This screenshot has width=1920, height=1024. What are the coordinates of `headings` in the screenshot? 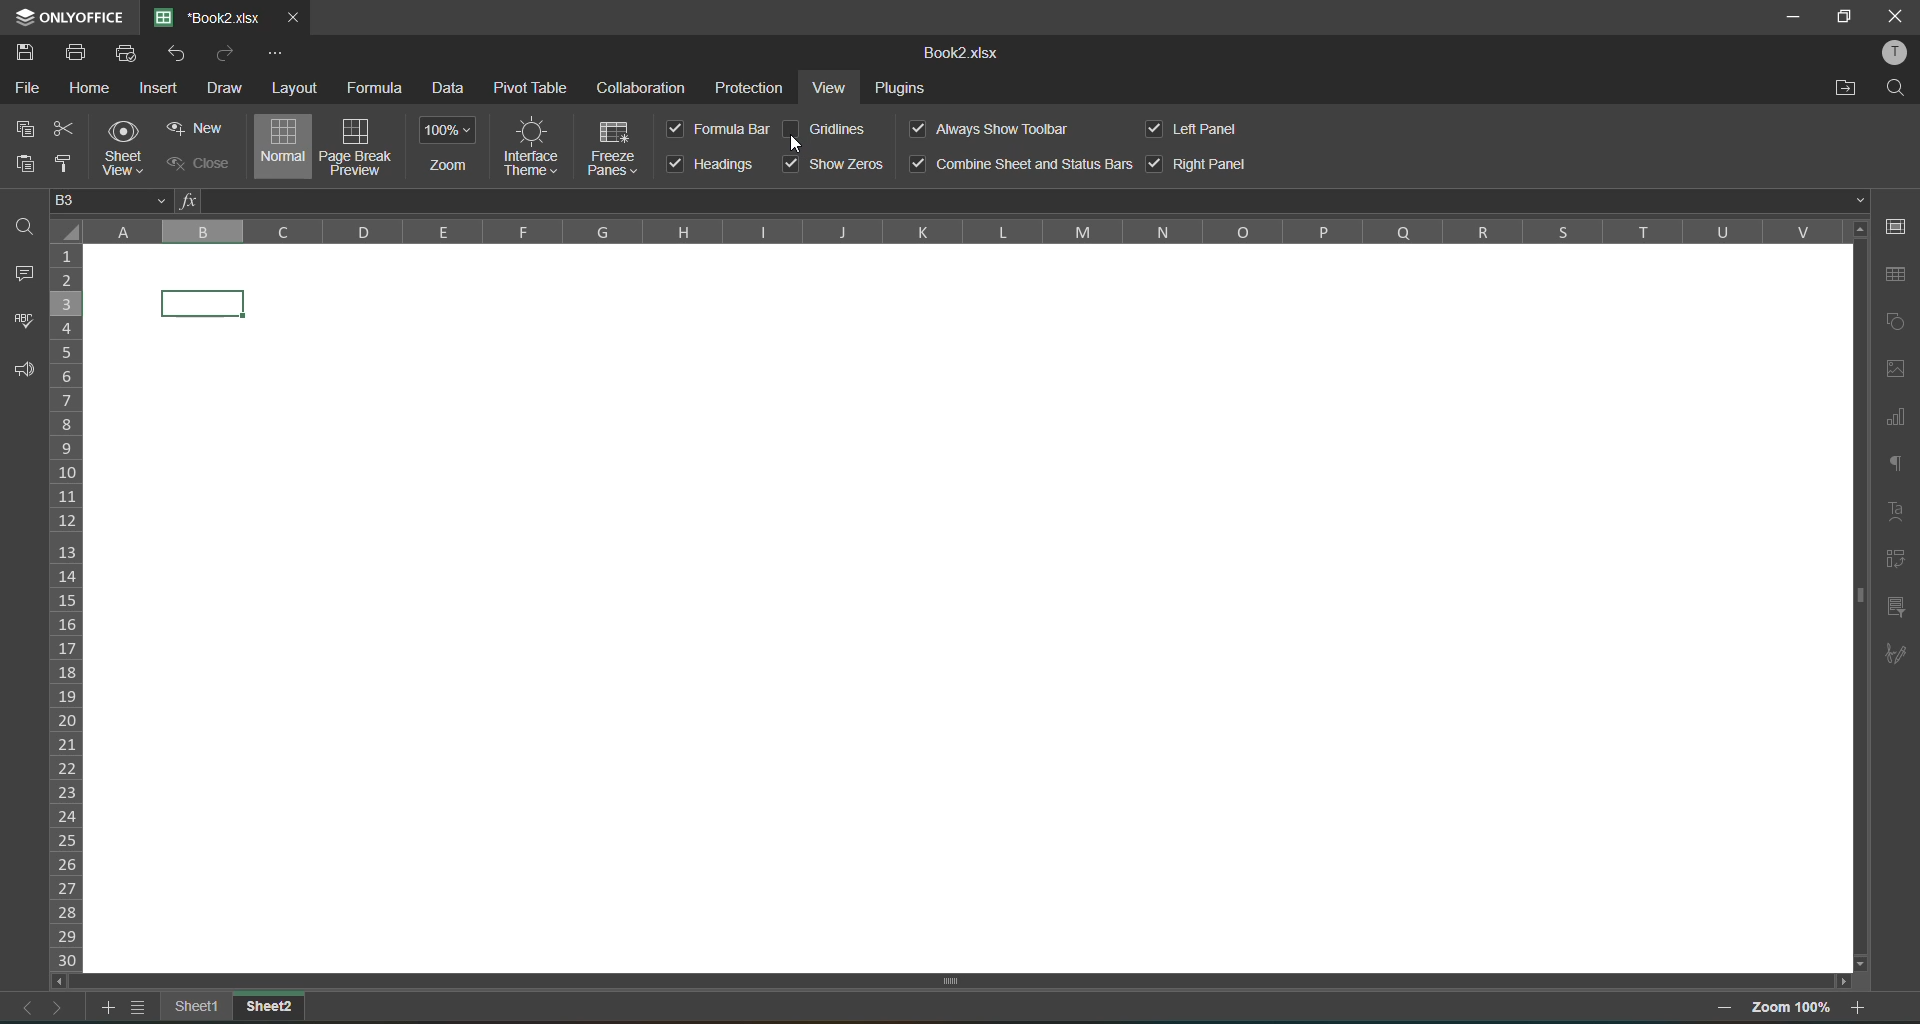 It's located at (714, 164).